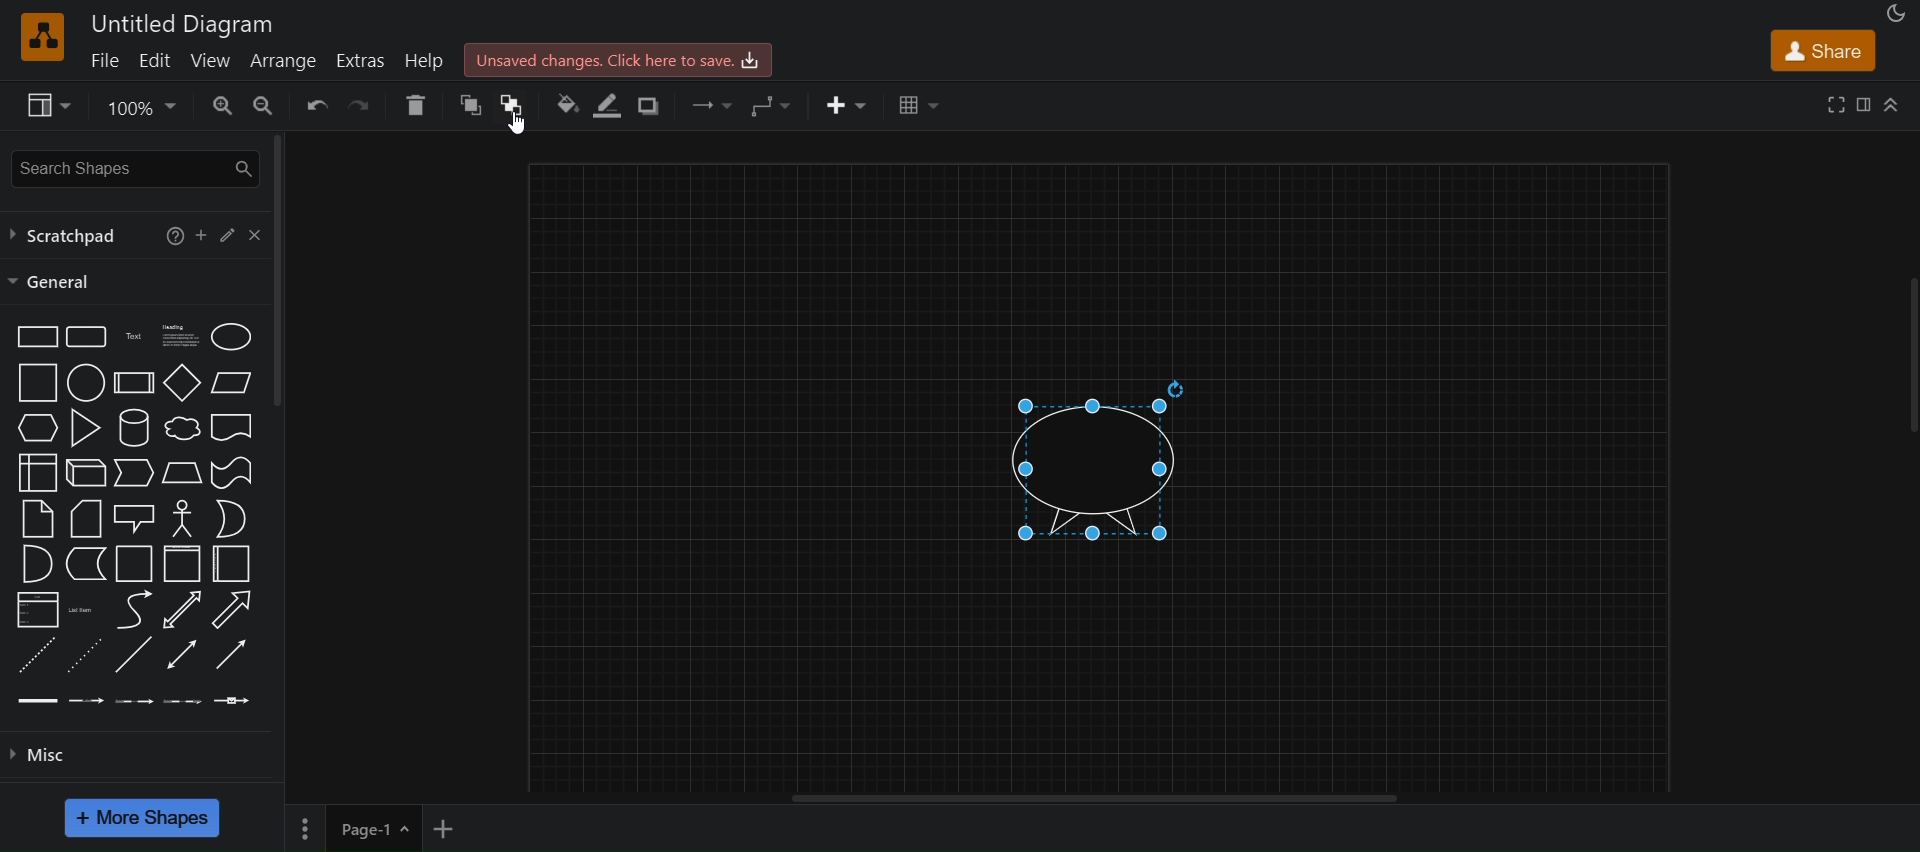  What do you see at coordinates (184, 336) in the screenshot?
I see `textbox` at bounding box center [184, 336].